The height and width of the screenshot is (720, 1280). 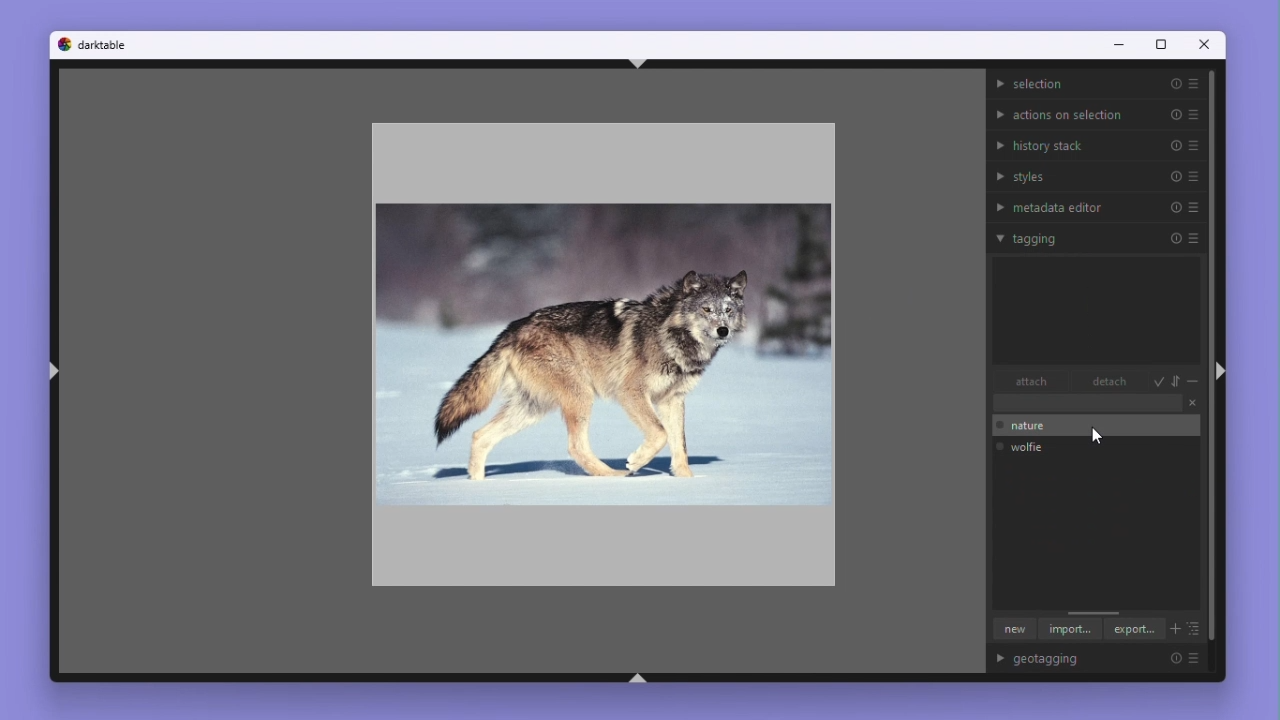 I want to click on New , so click(x=1011, y=630).